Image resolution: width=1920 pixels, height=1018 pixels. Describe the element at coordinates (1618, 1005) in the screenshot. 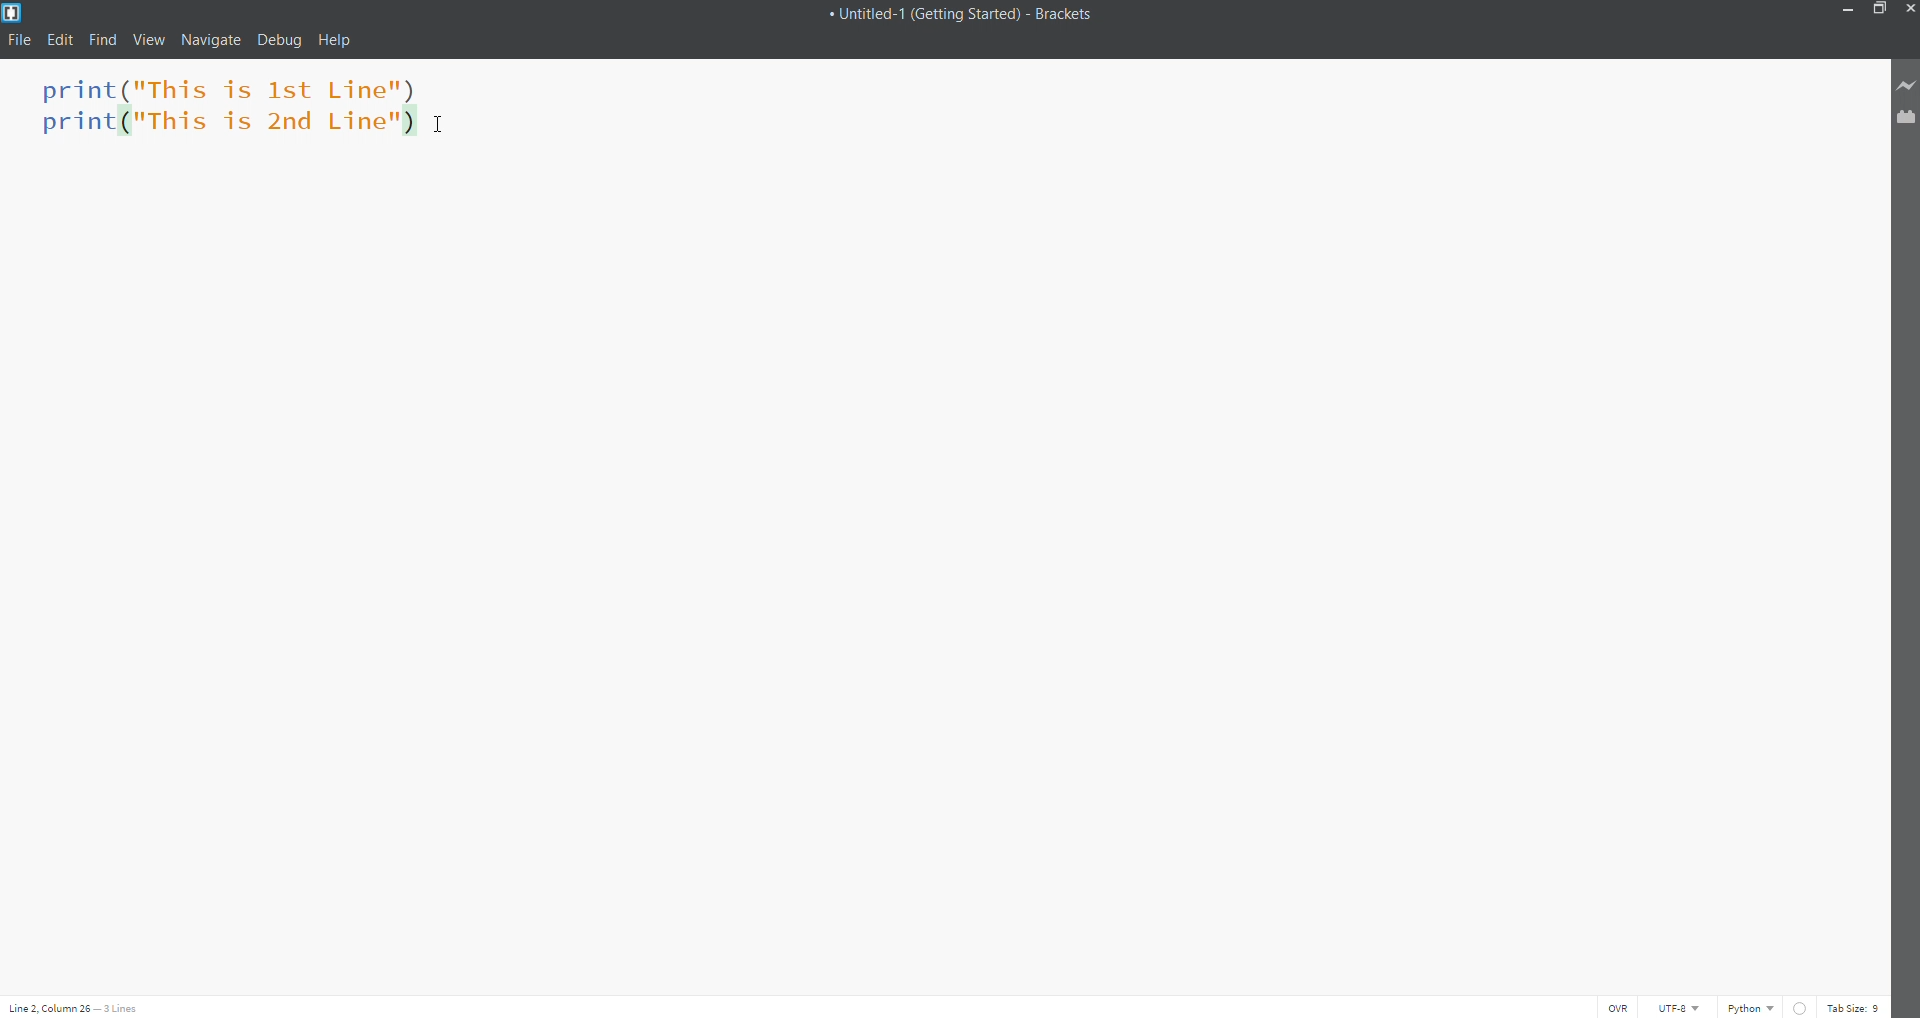

I see `OVR` at that location.